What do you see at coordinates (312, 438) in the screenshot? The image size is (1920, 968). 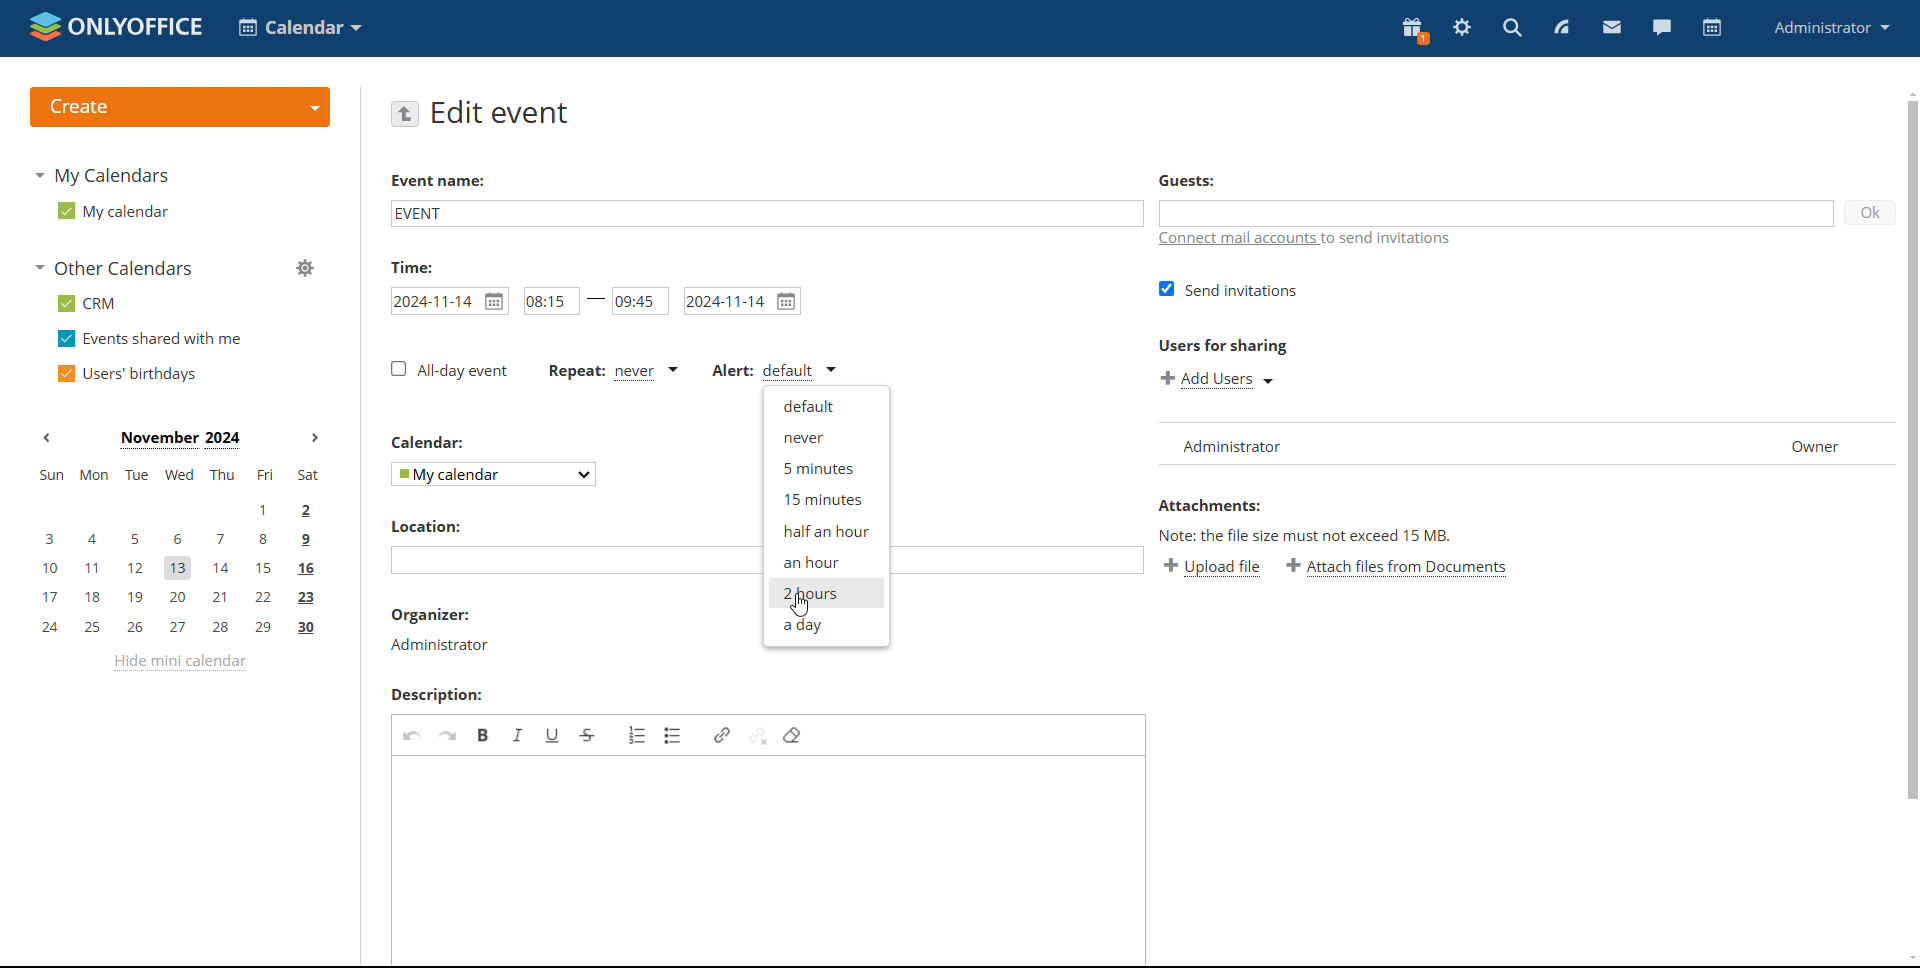 I see `next month` at bounding box center [312, 438].